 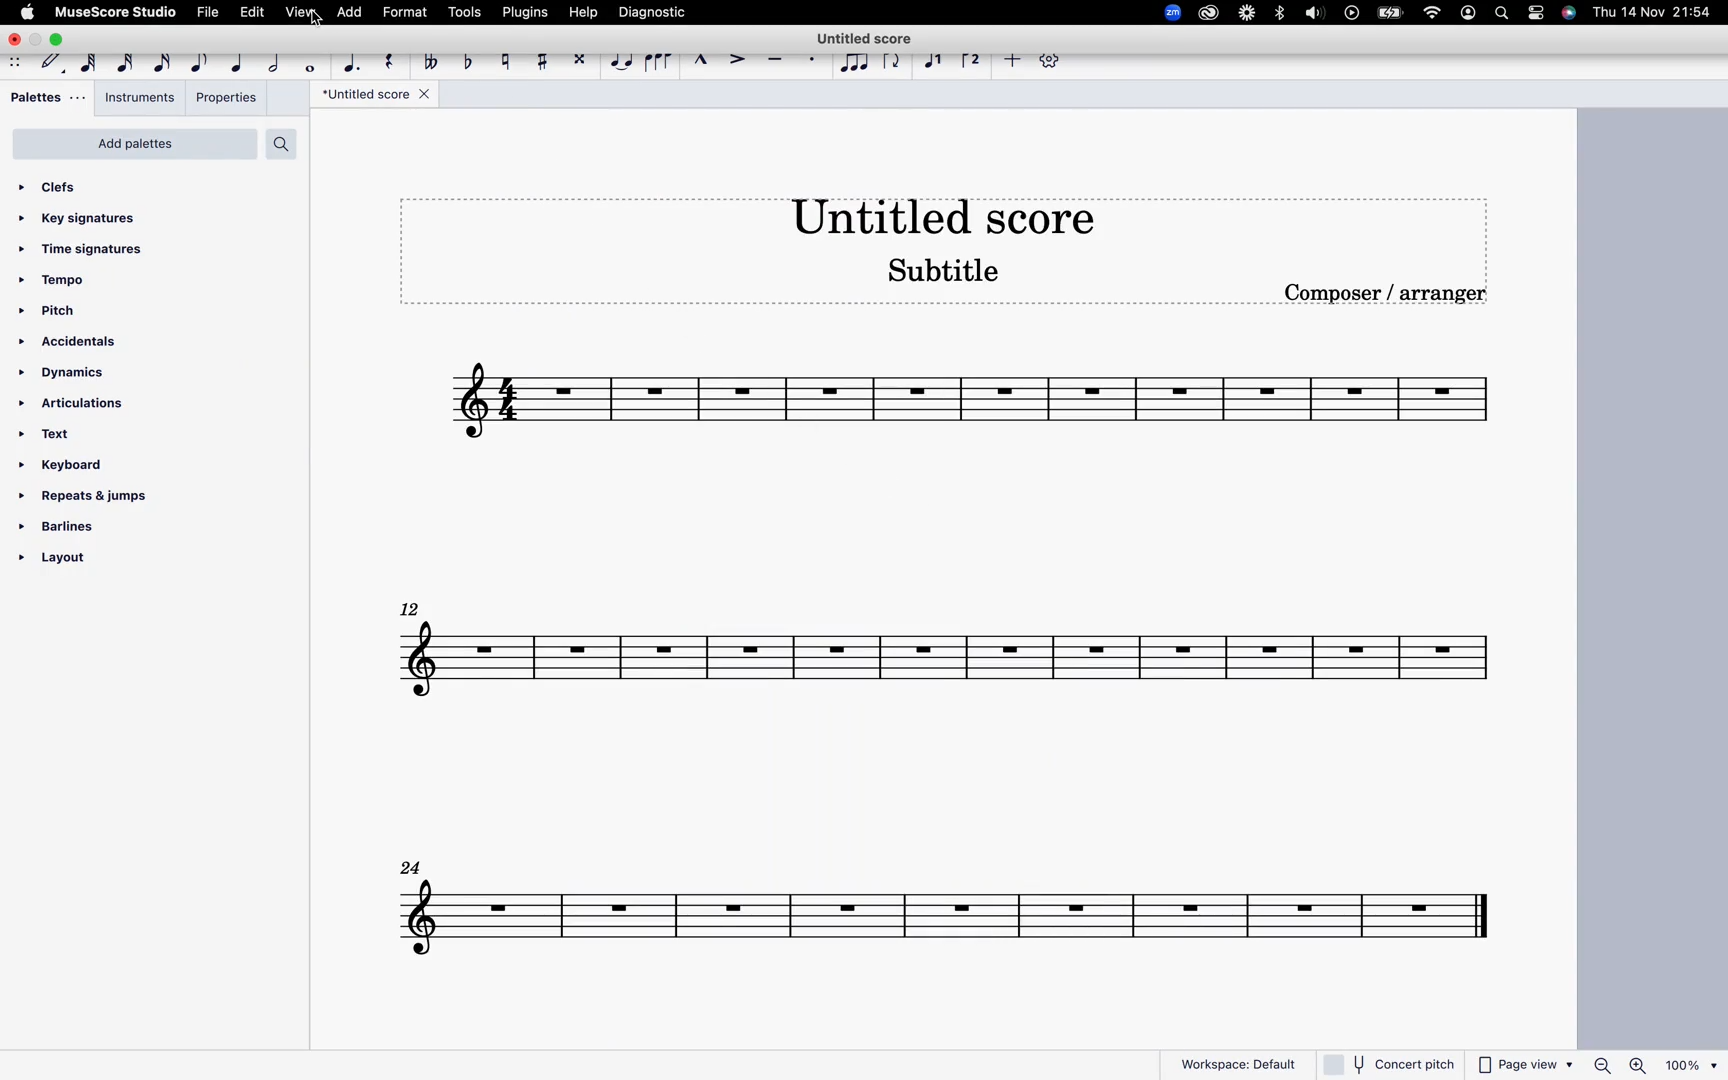 What do you see at coordinates (948, 213) in the screenshot?
I see `score title` at bounding box center [948, 213].